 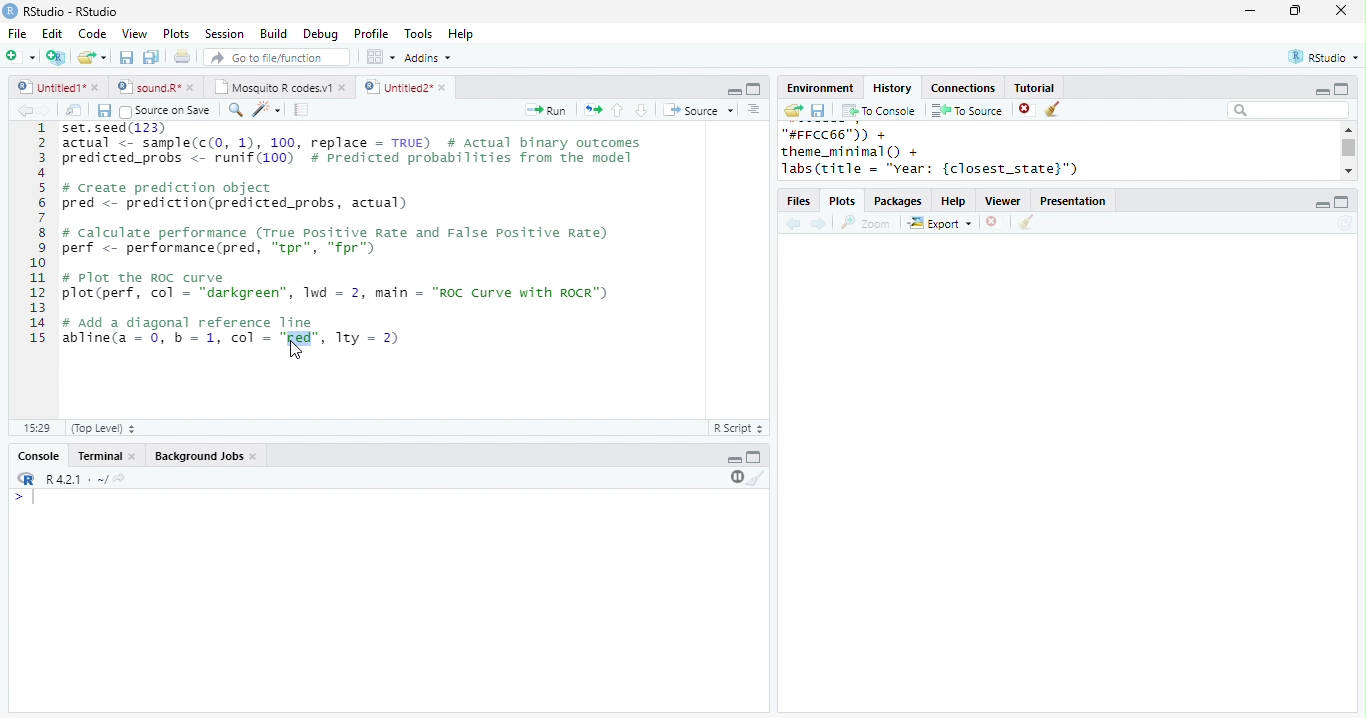 I want to click on scroll bar, so click(x=1350, y=148).